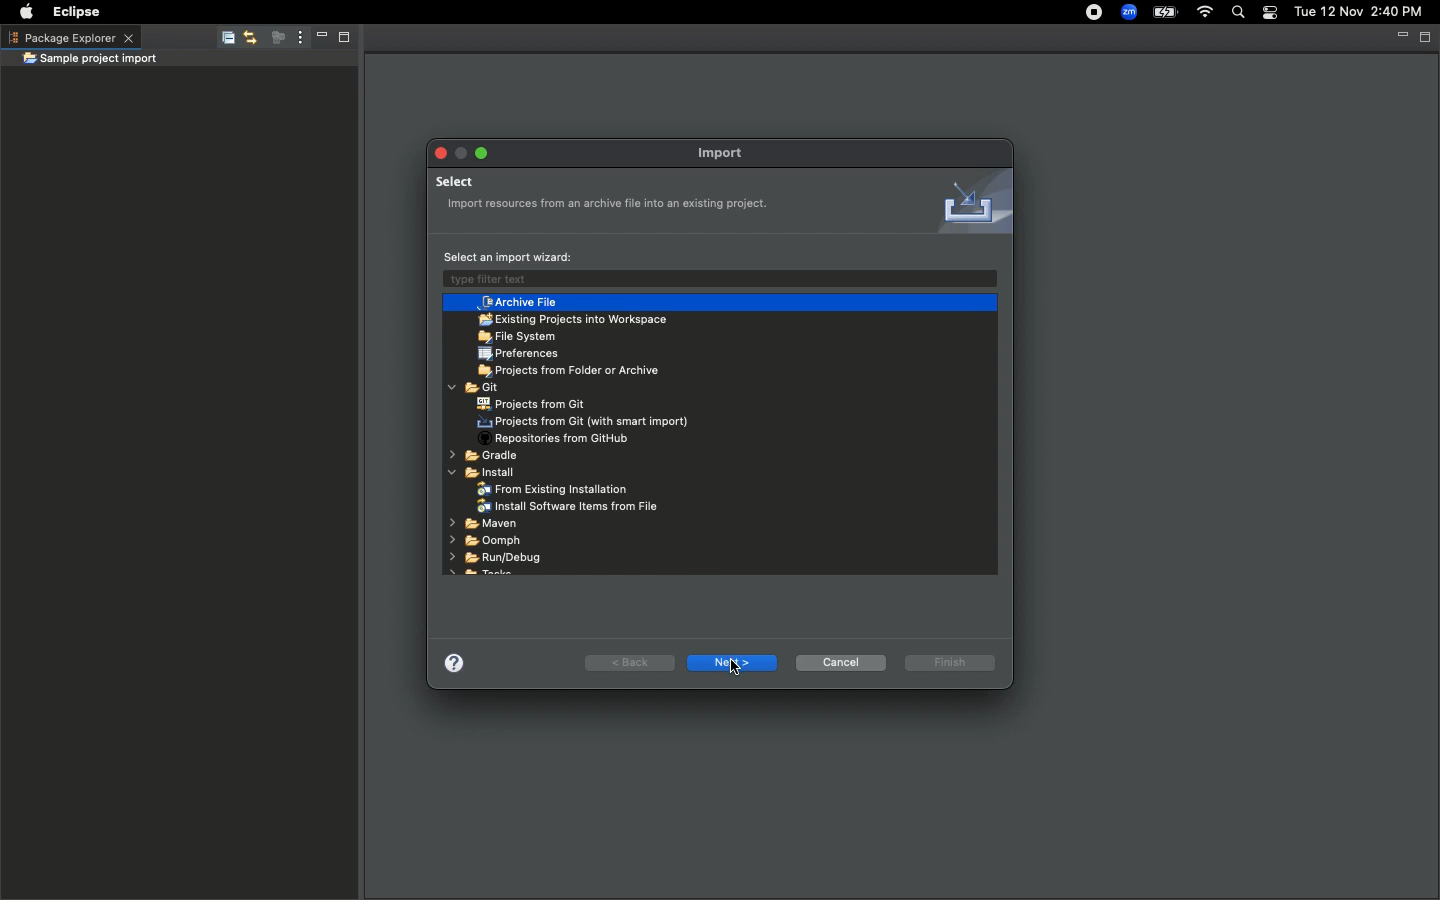 The image size is (1440, 900). Describe the element at coordinates (531, 404) in the screenshot. I see `Projects from Git` at that location.